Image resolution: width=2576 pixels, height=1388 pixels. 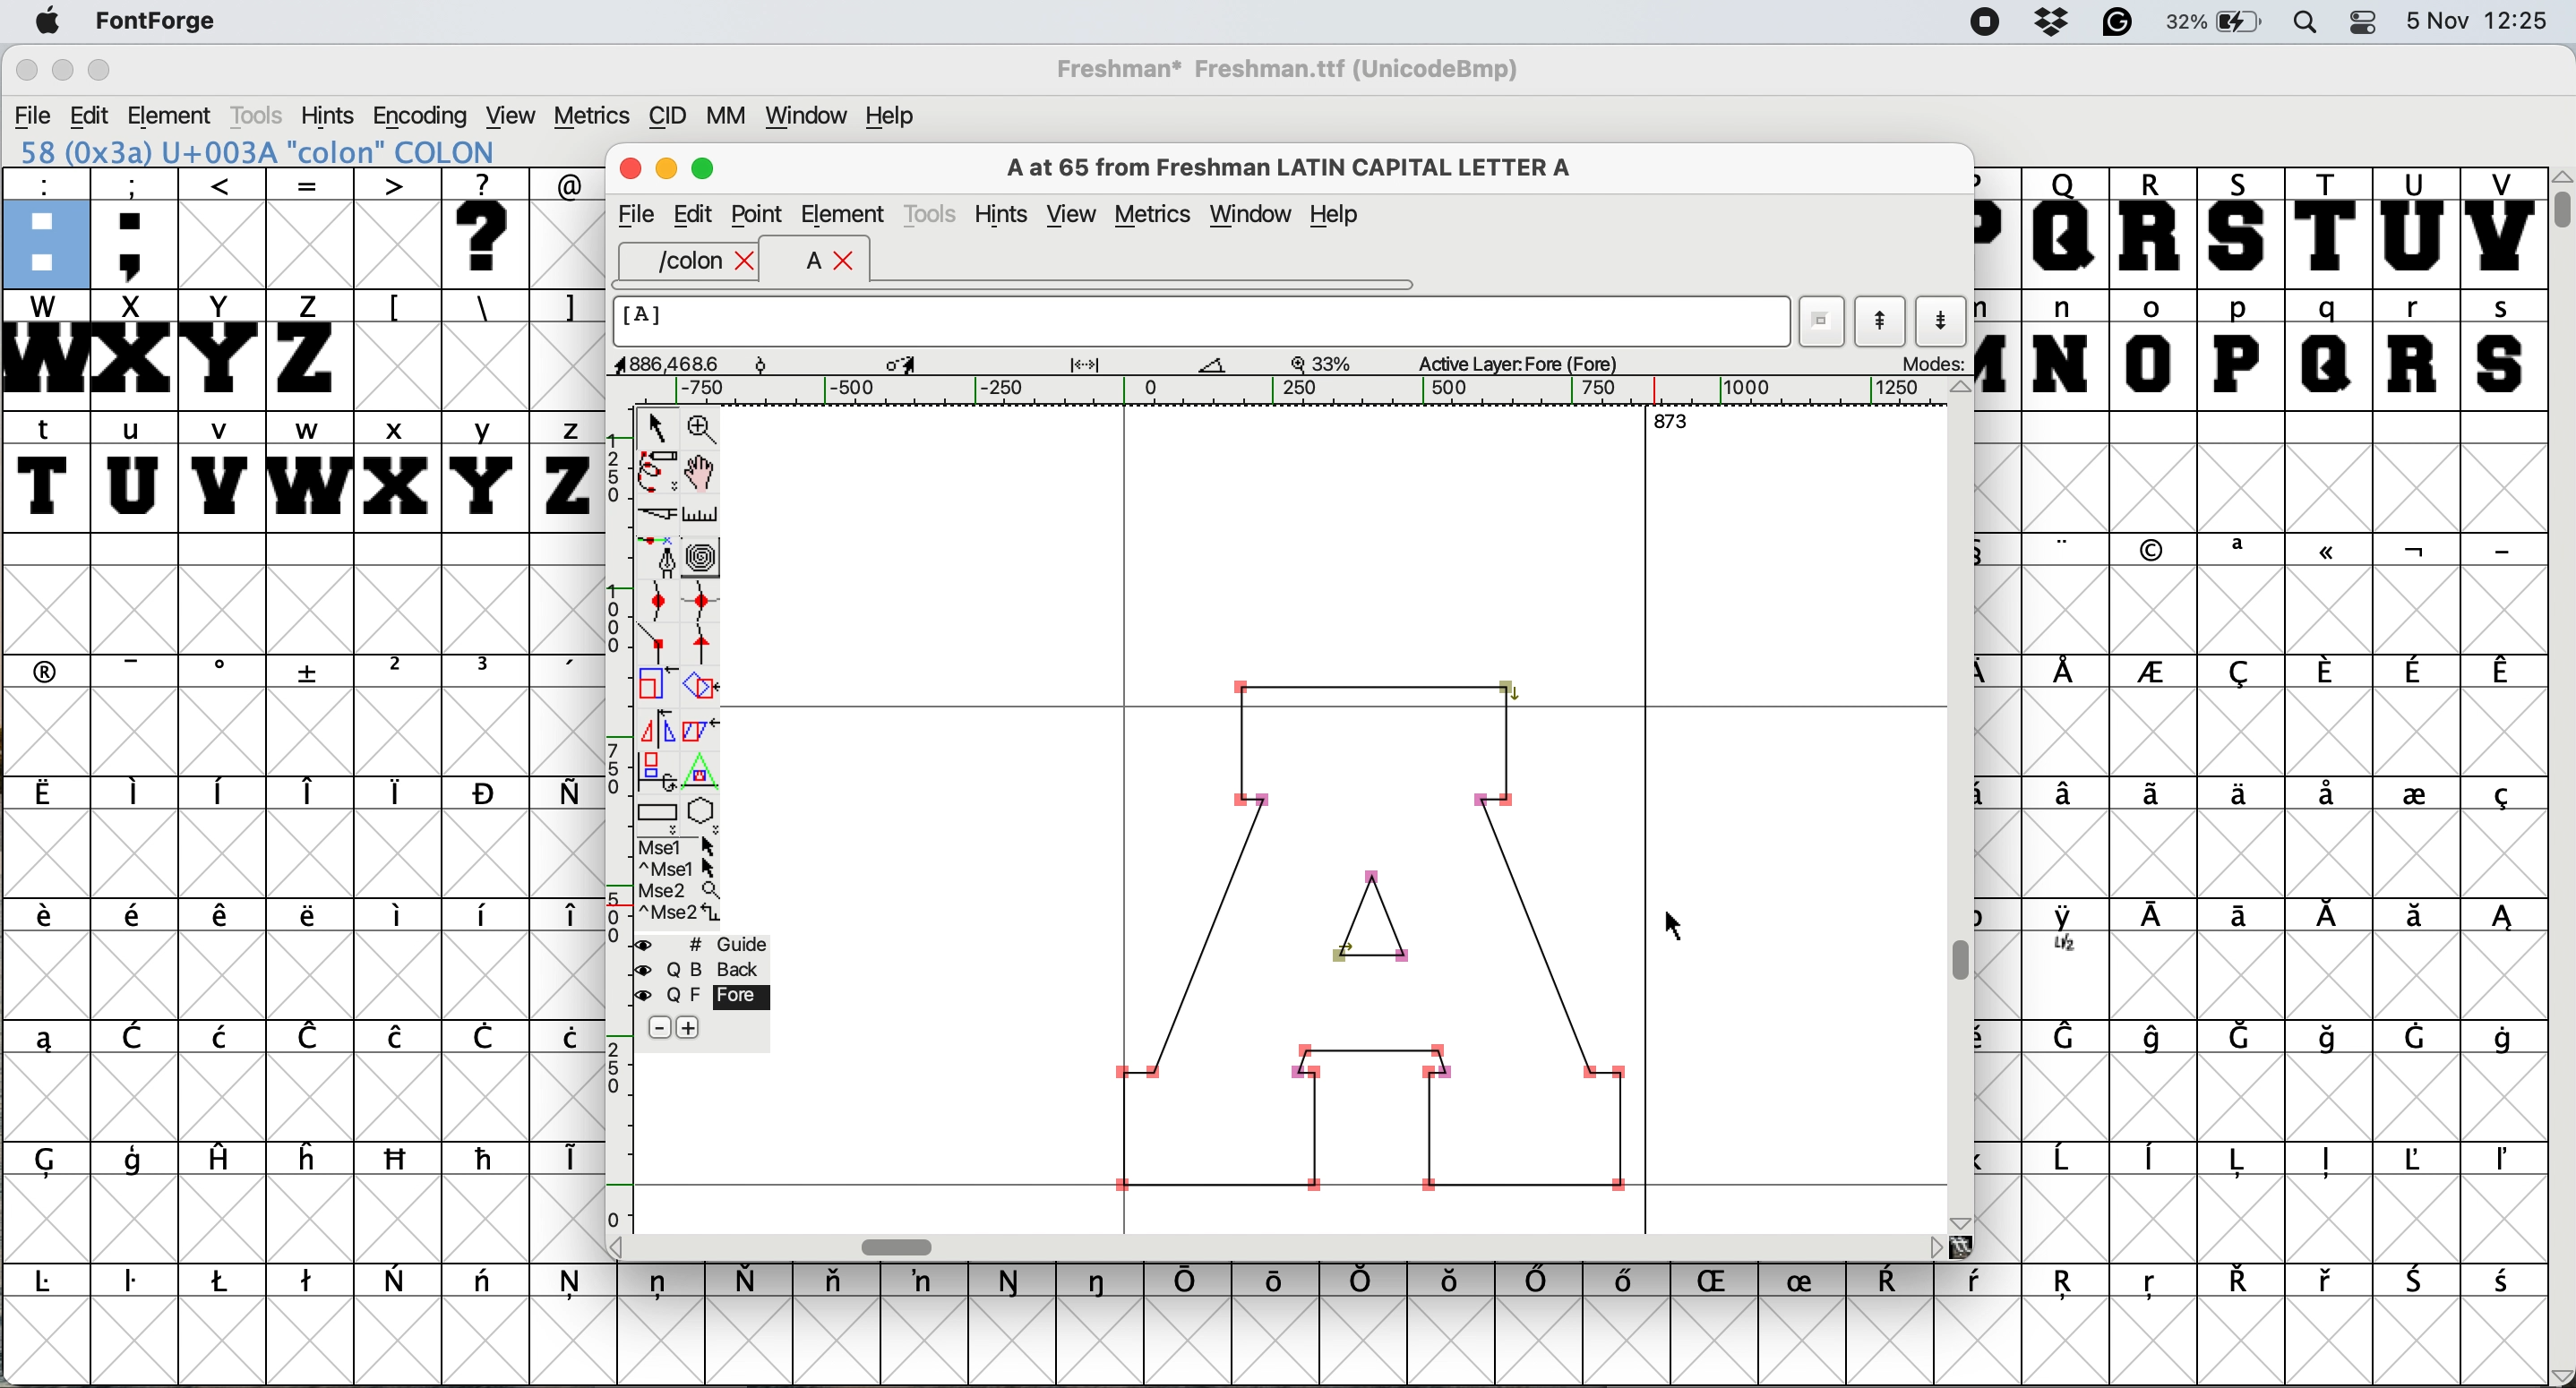 I want to click on o, so click(x=2153, y=348).